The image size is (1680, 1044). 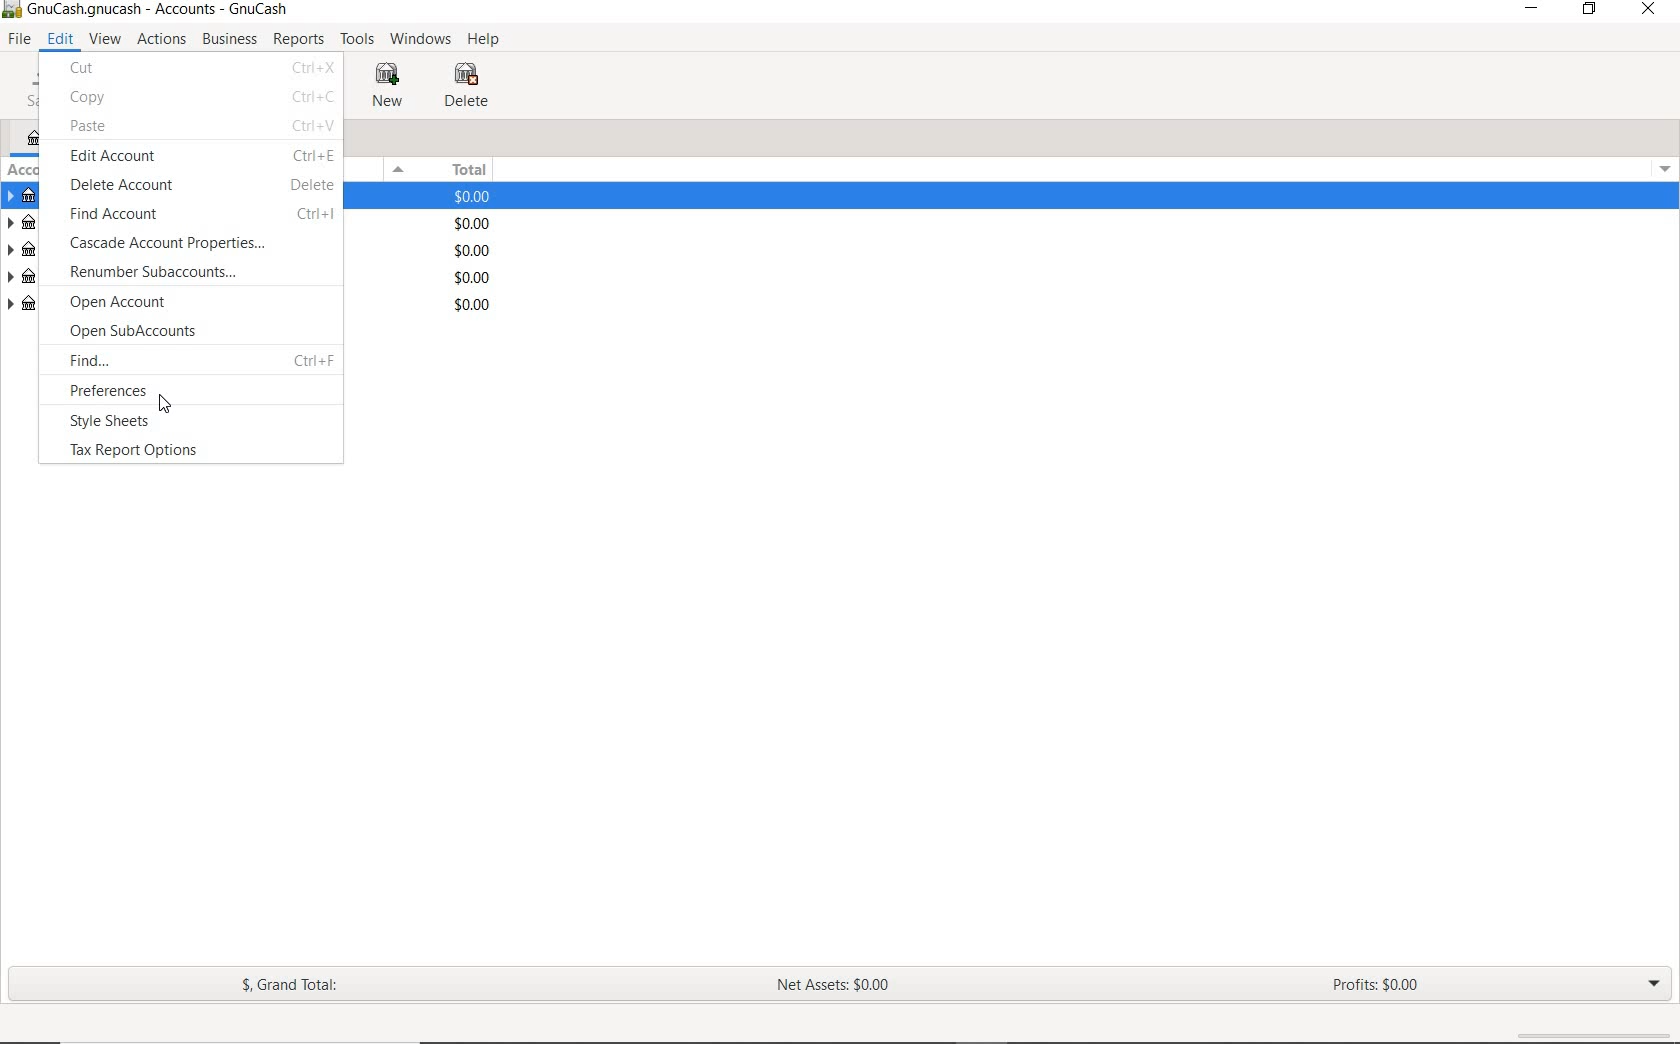 What do you see at coordinates (1591, 10) in the screenshot?
I see `RESTORE DOWN` at bounding box center [1591, 10].